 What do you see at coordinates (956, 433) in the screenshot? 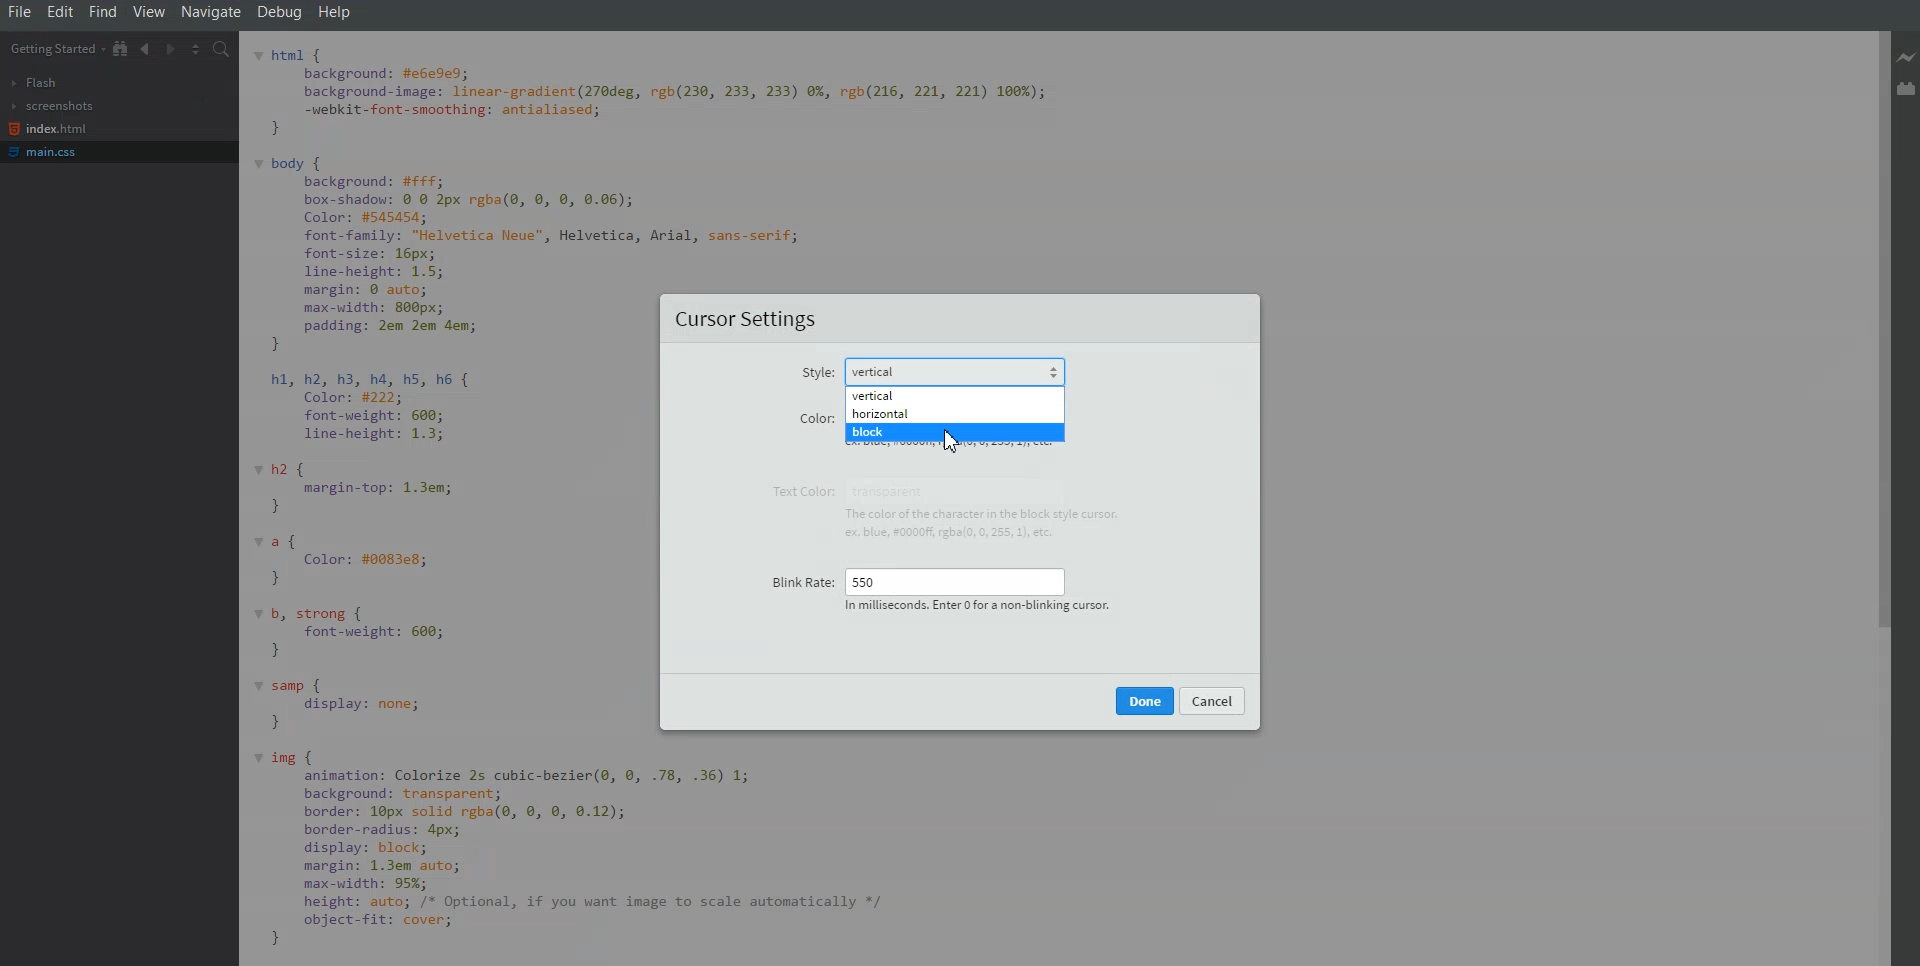
I see `Block` at bounding box center [956, 433].